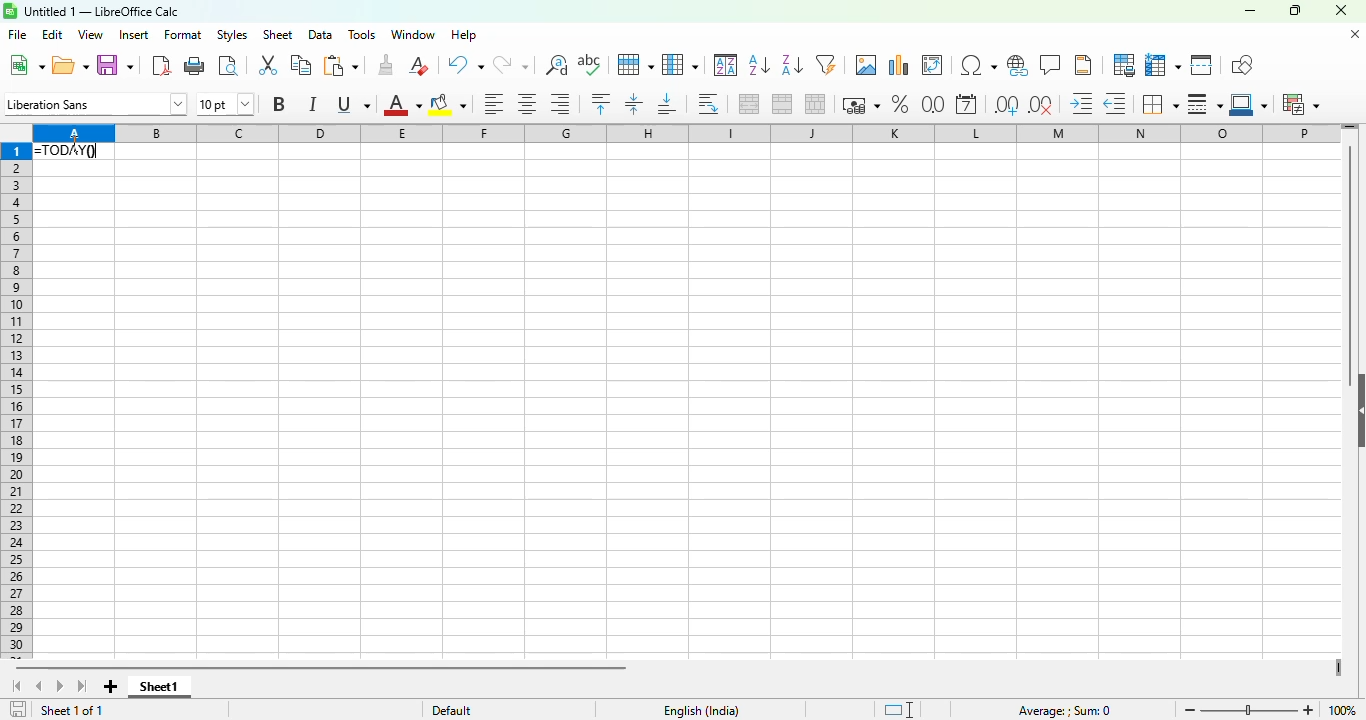  Describe the element at coordinates (589, 65) in the screenshot. I see `spelling` at that location.